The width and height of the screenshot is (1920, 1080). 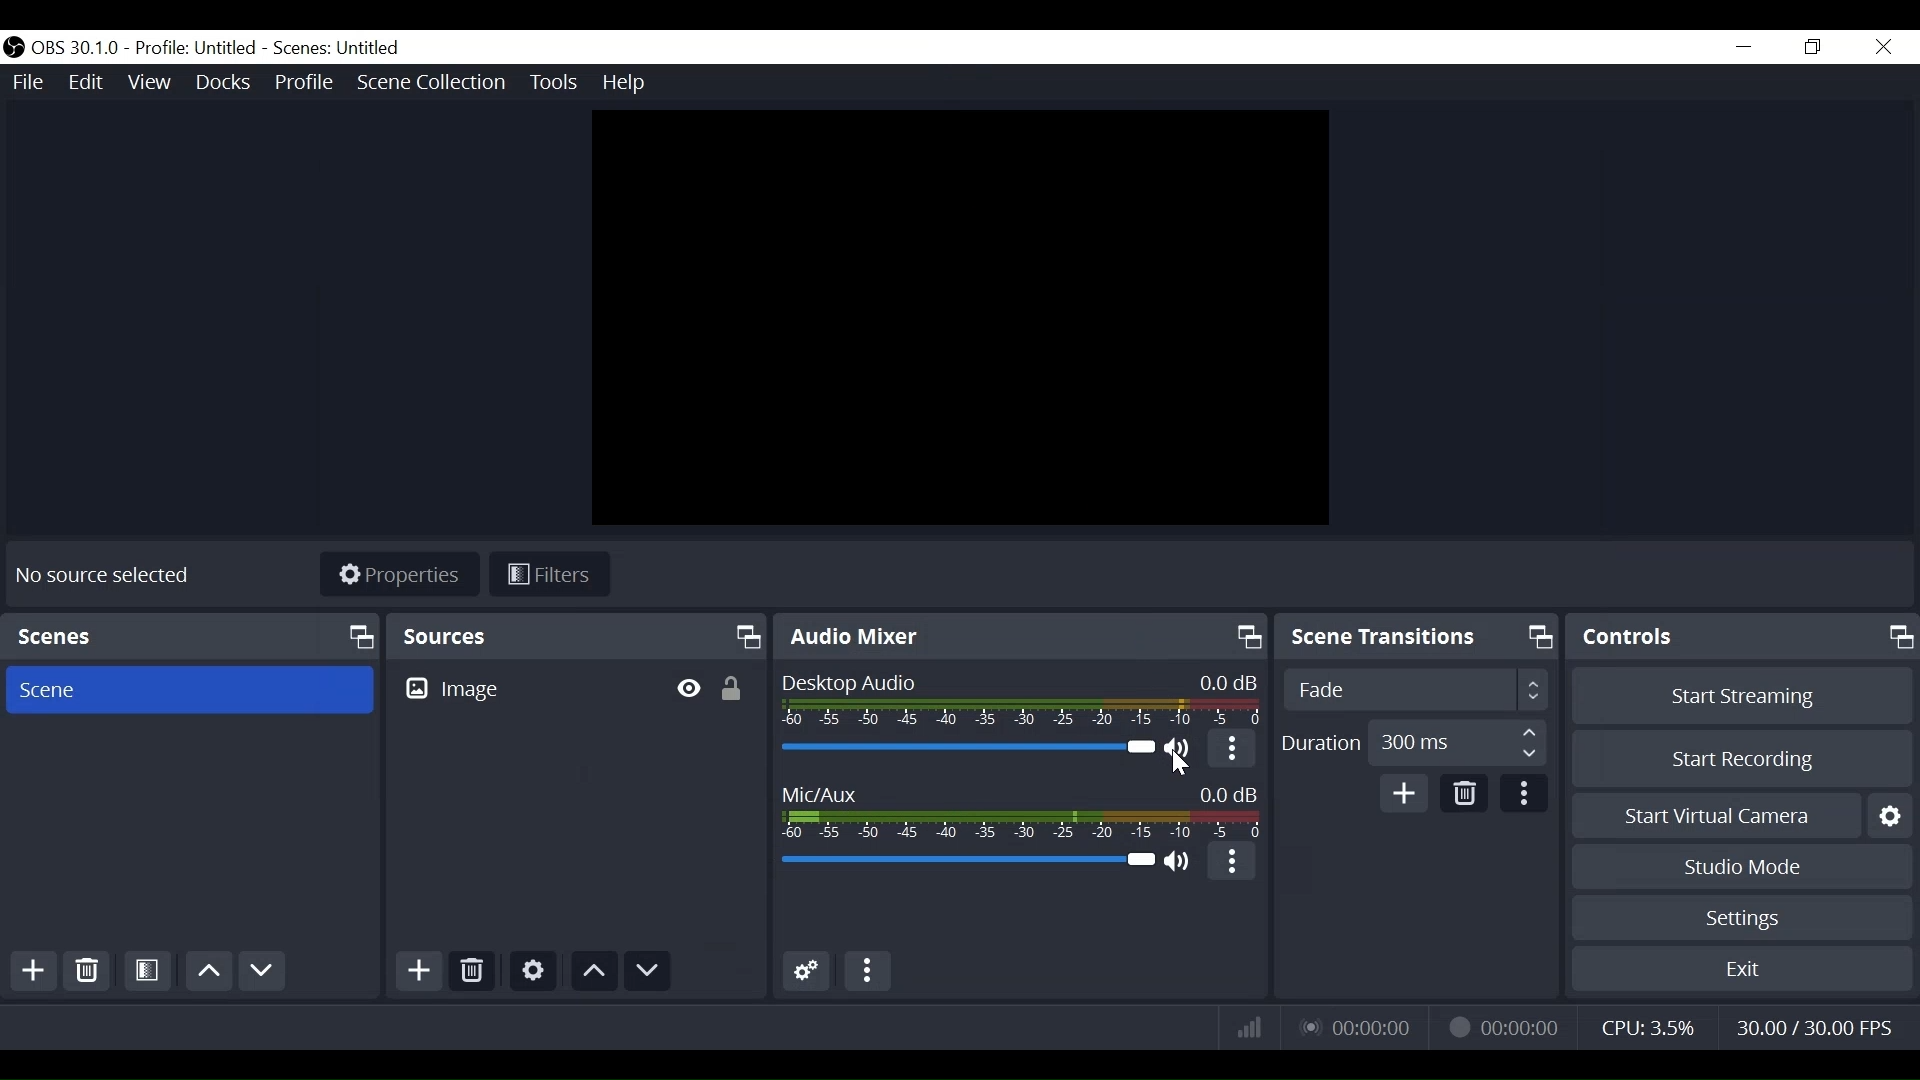 What do you see at coordinates (527, 688) in the screenshot?
I see `Image Source` at bounding box center [527, 688].